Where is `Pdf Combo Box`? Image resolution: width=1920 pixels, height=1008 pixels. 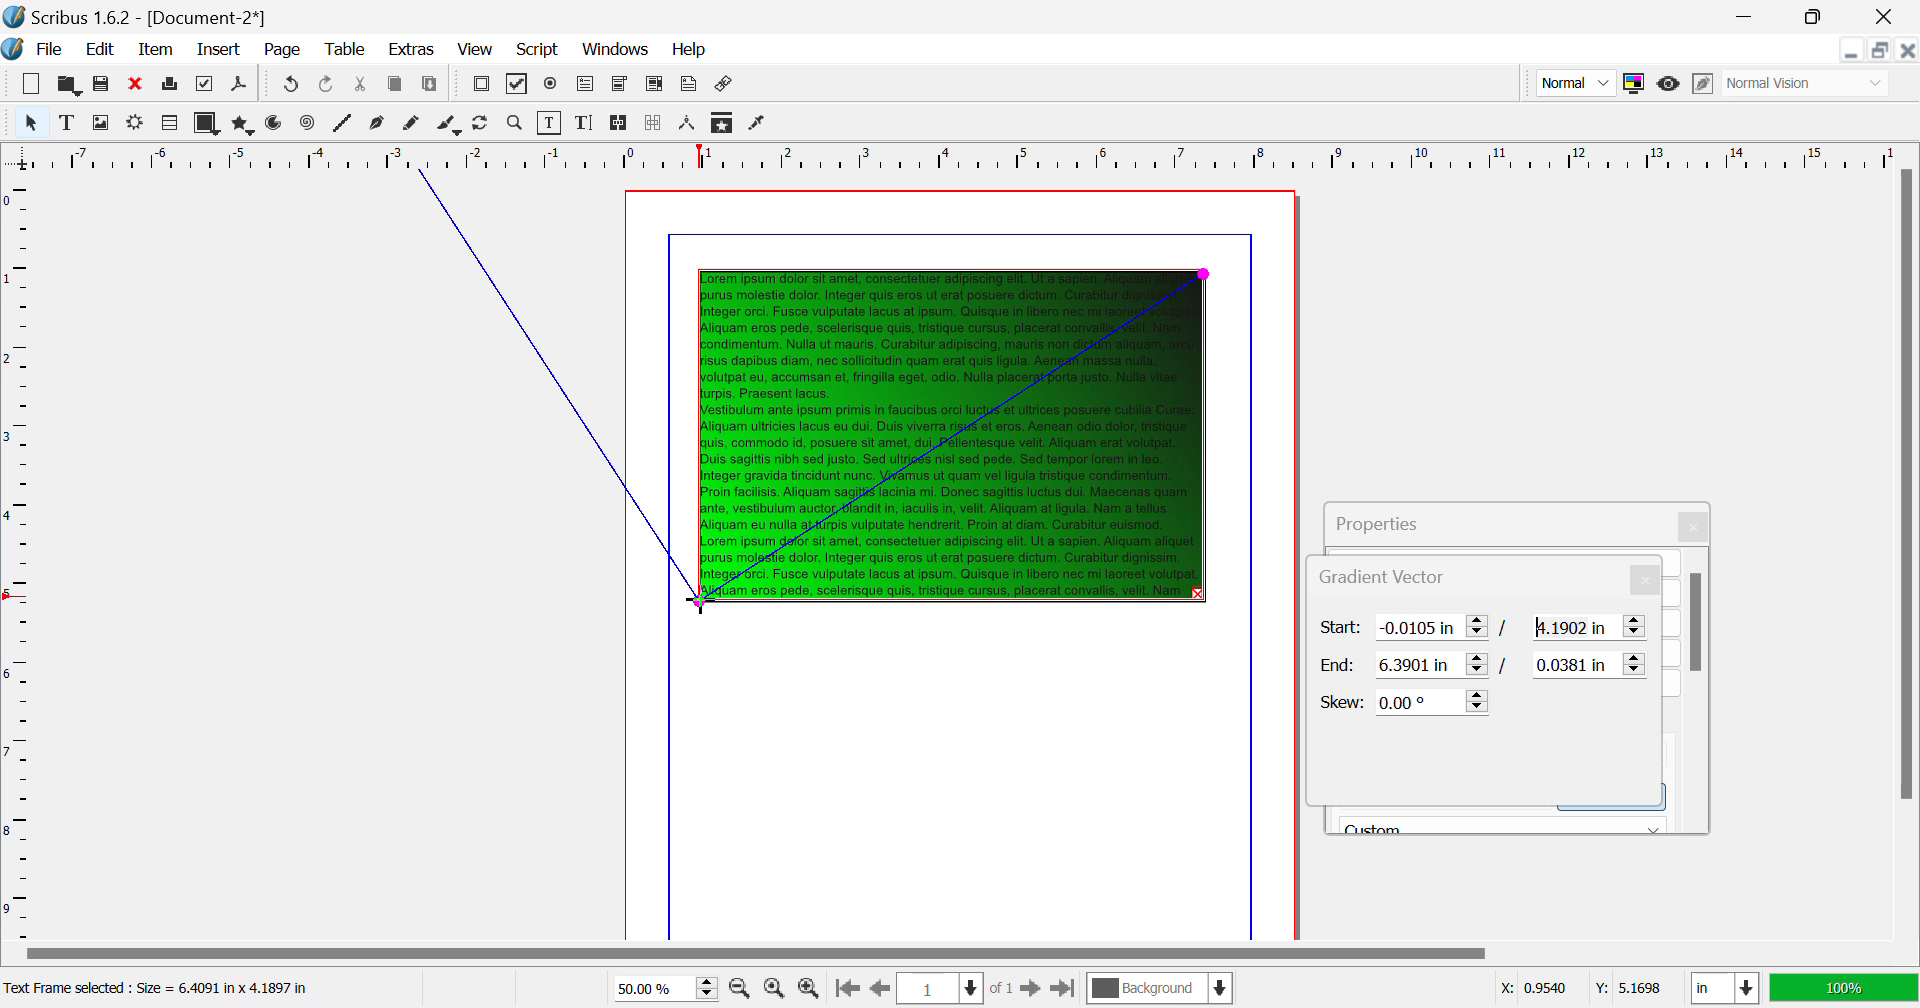 Pdf Combo Box is located at coordinates (619, 85).